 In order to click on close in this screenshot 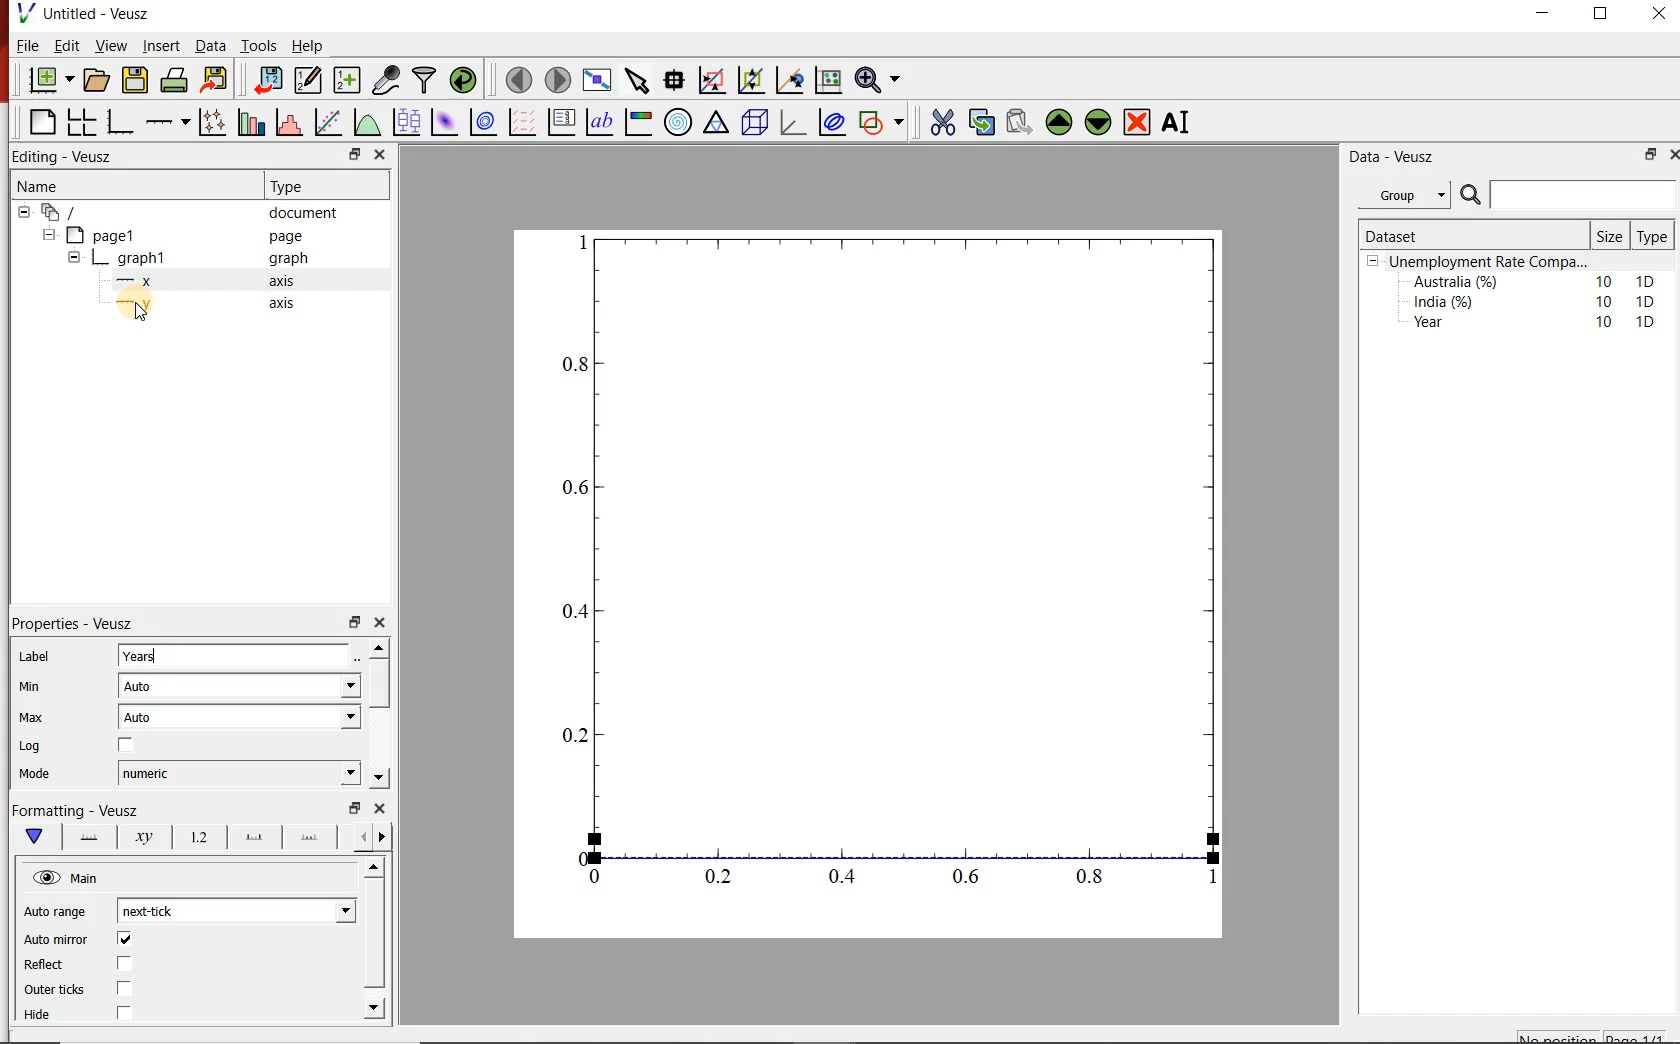, I will do `click(381, 154)`.